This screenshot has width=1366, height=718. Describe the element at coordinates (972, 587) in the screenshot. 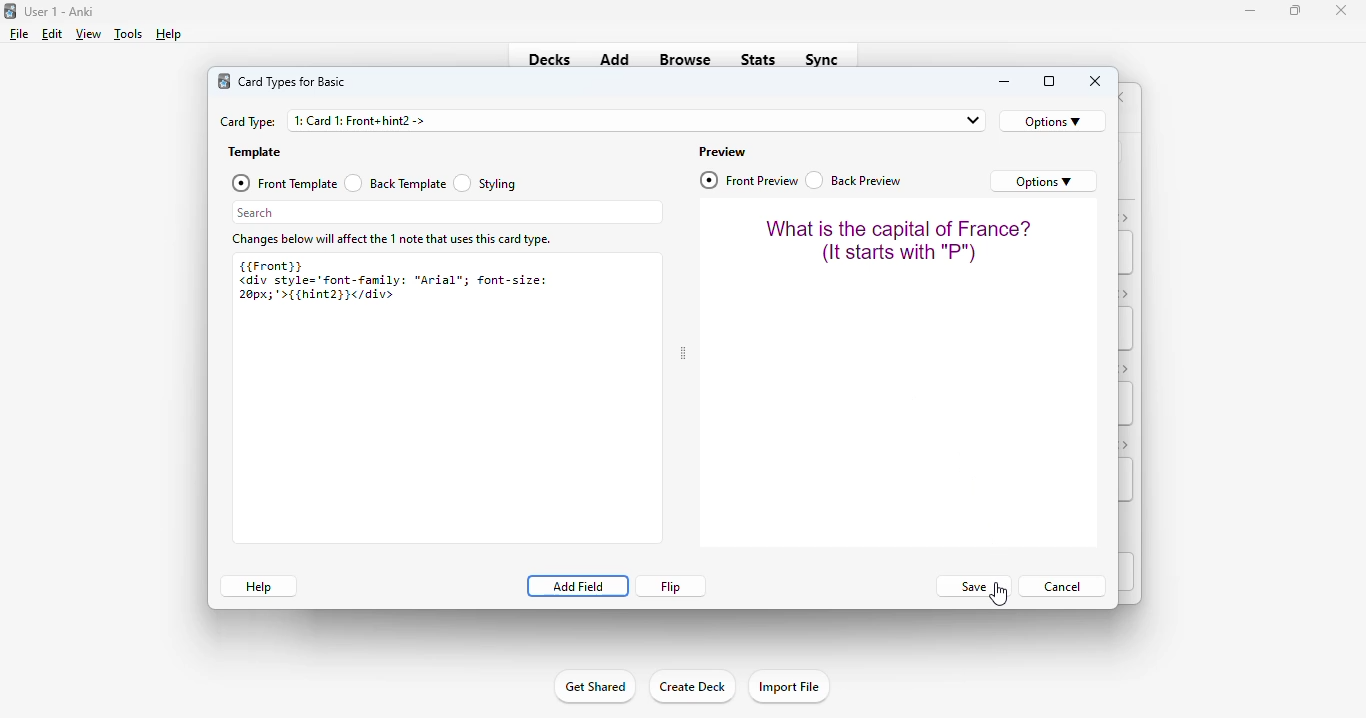

I see `save` at that location.